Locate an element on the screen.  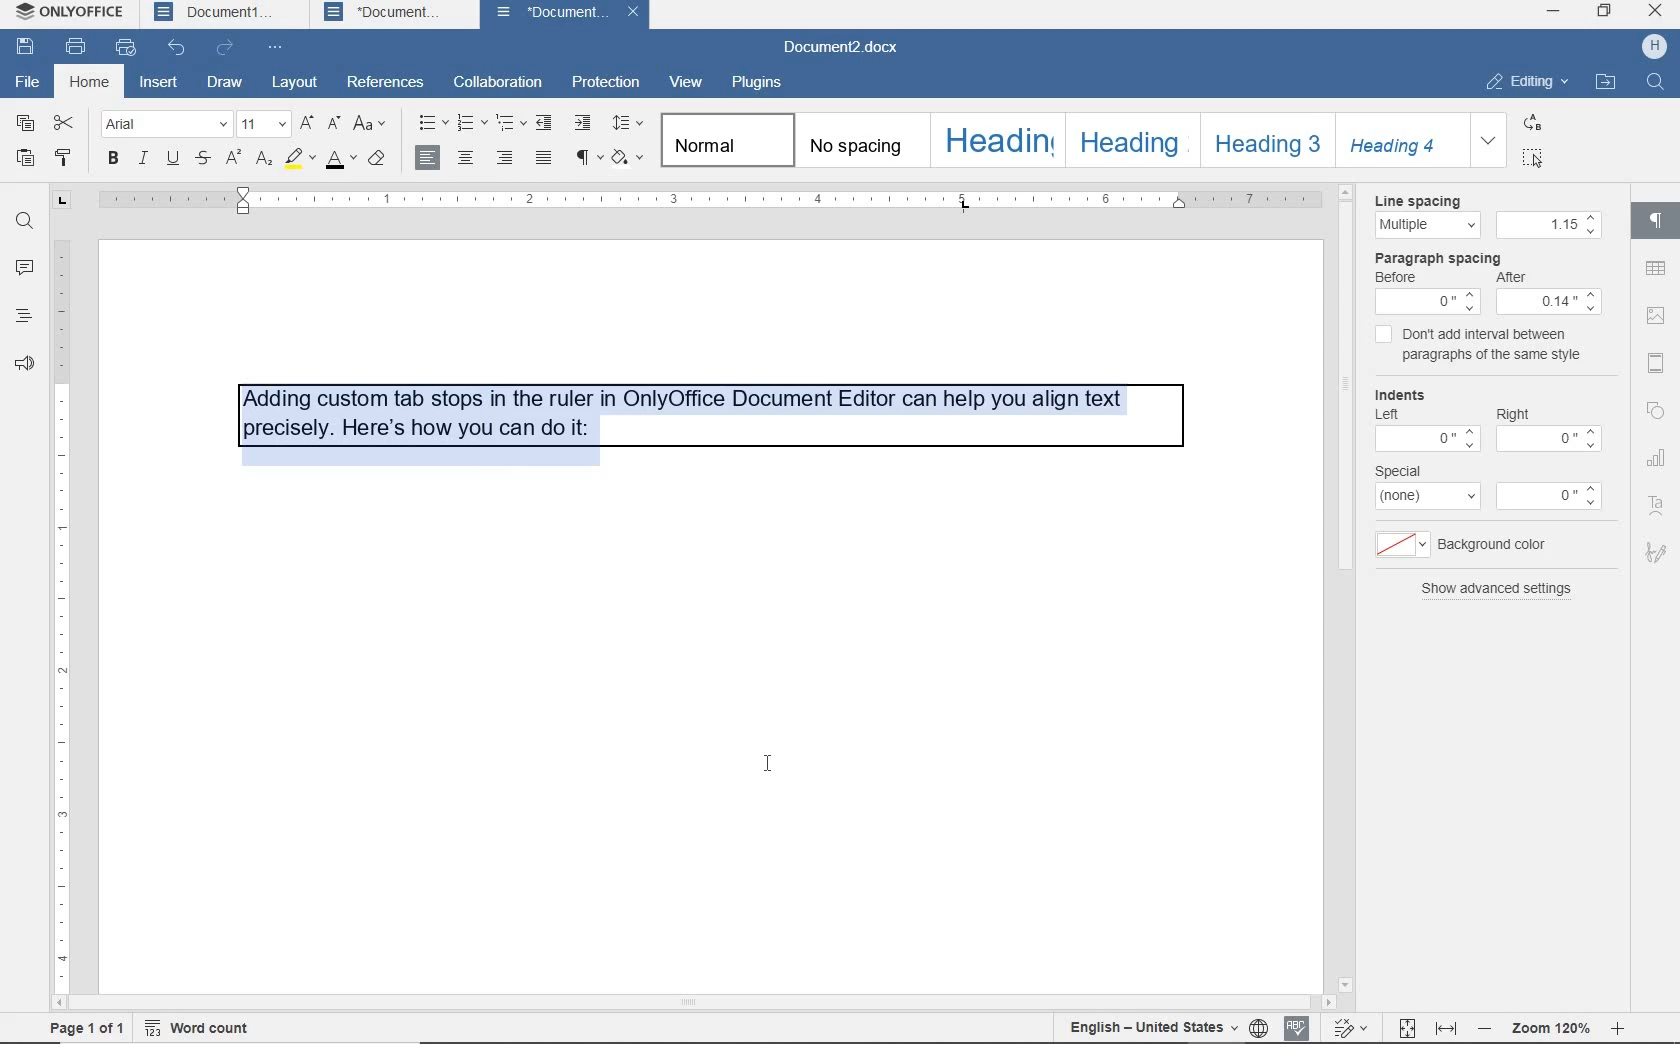
cursor is located at coordinates (768, 764).